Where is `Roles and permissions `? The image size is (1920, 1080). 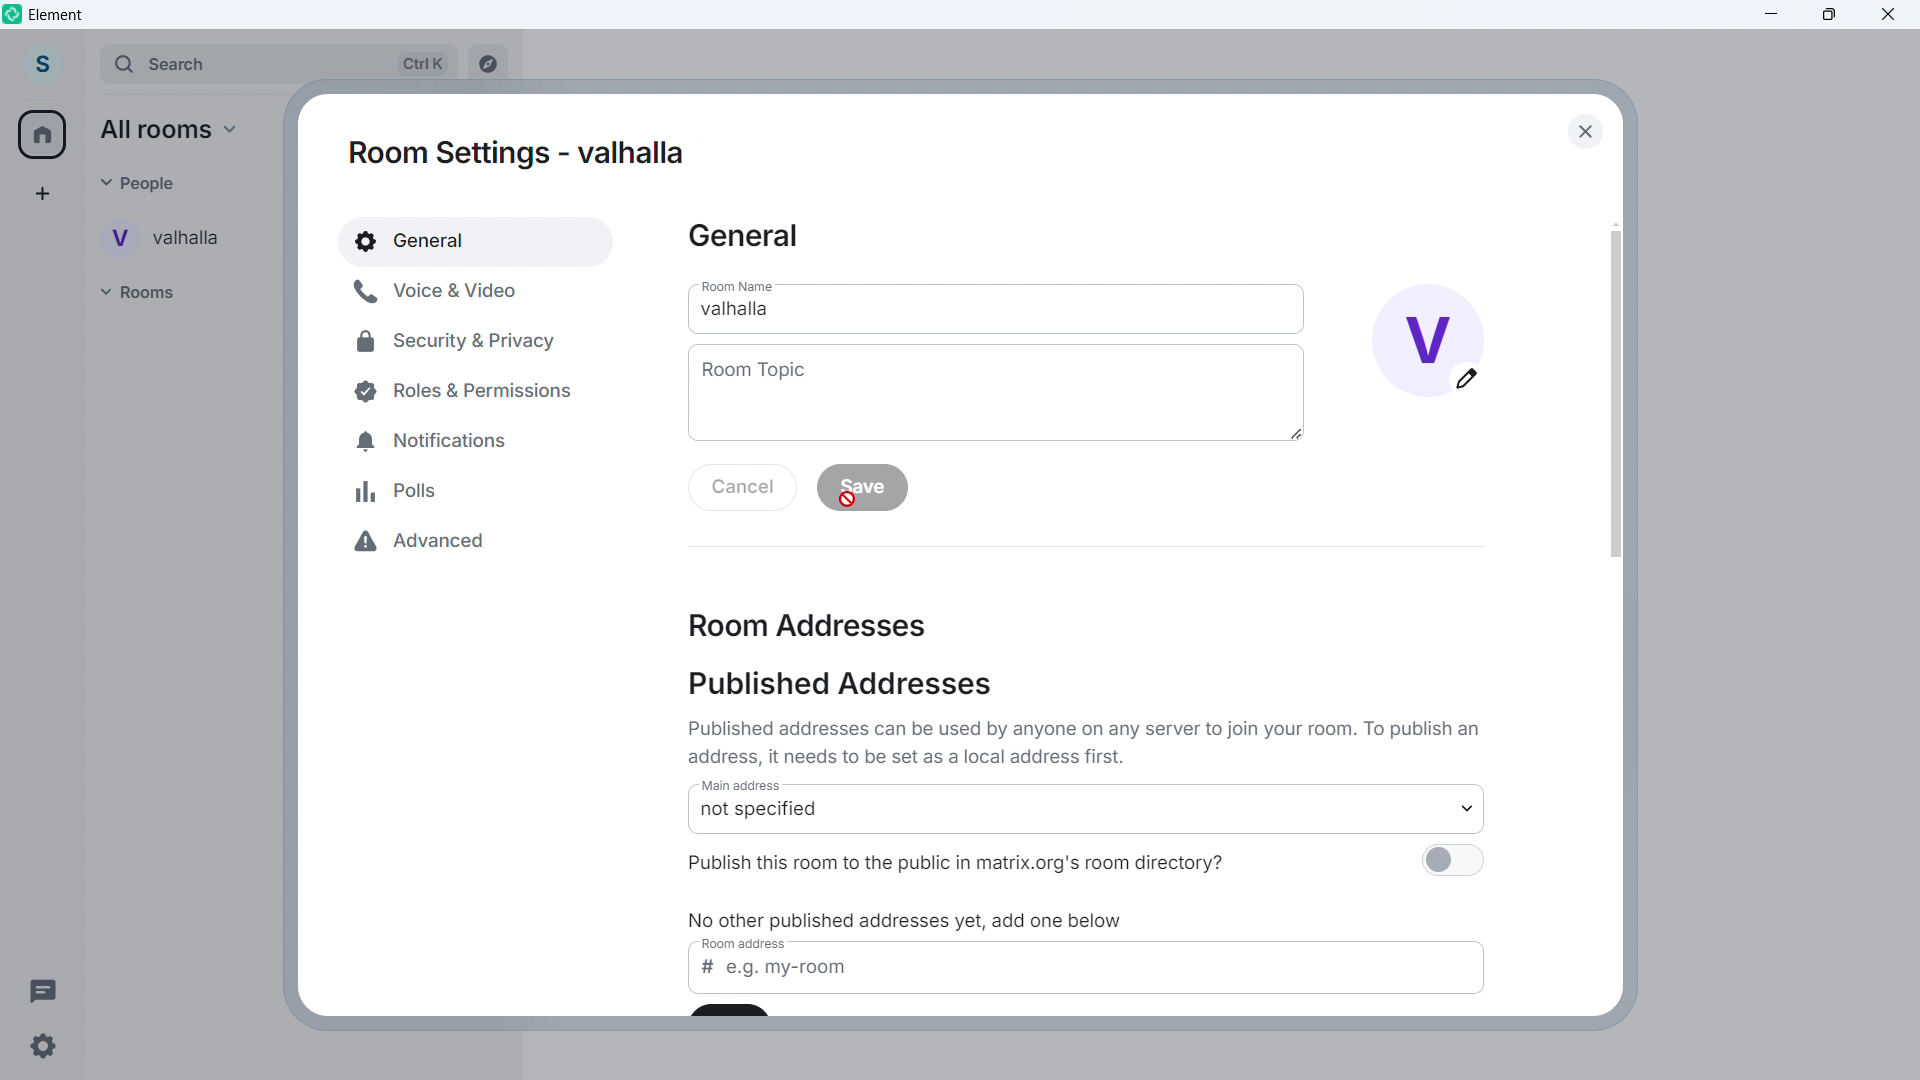 Roles and permissions  is located at coordinates (455, 390).